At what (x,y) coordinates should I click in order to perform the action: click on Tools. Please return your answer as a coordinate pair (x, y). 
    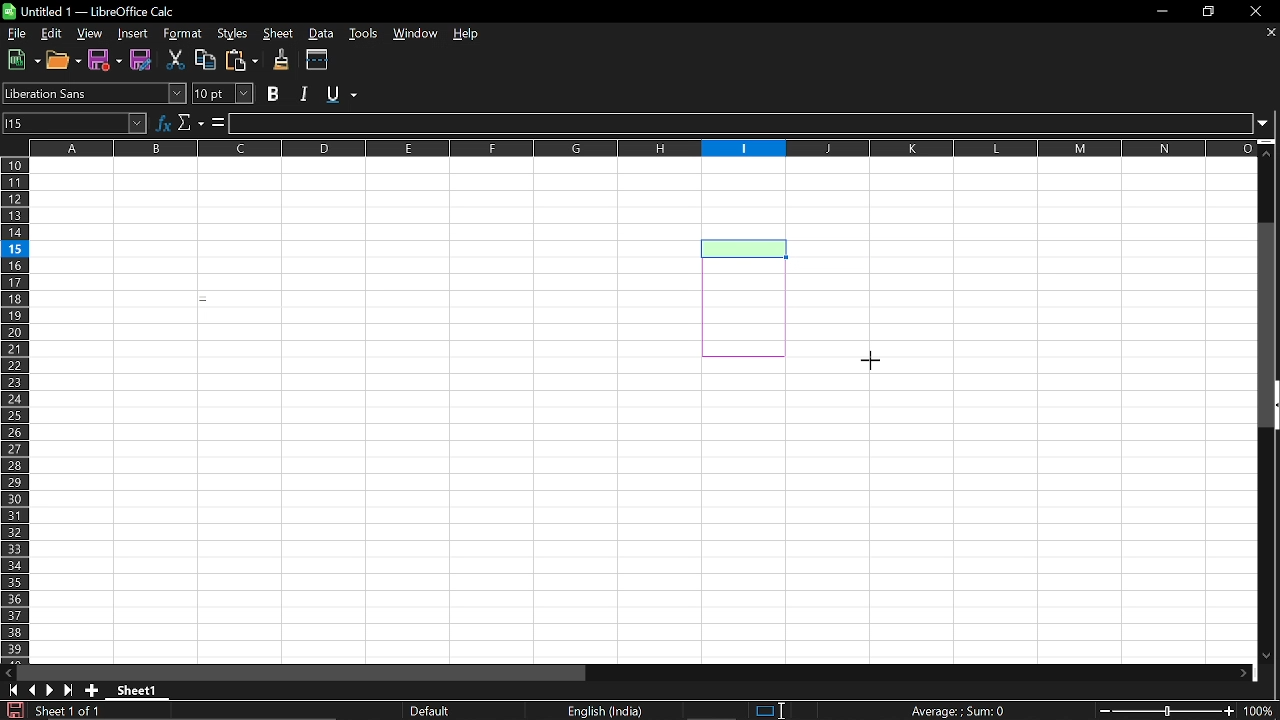
    Looking at the image, I should click on (366, 35).